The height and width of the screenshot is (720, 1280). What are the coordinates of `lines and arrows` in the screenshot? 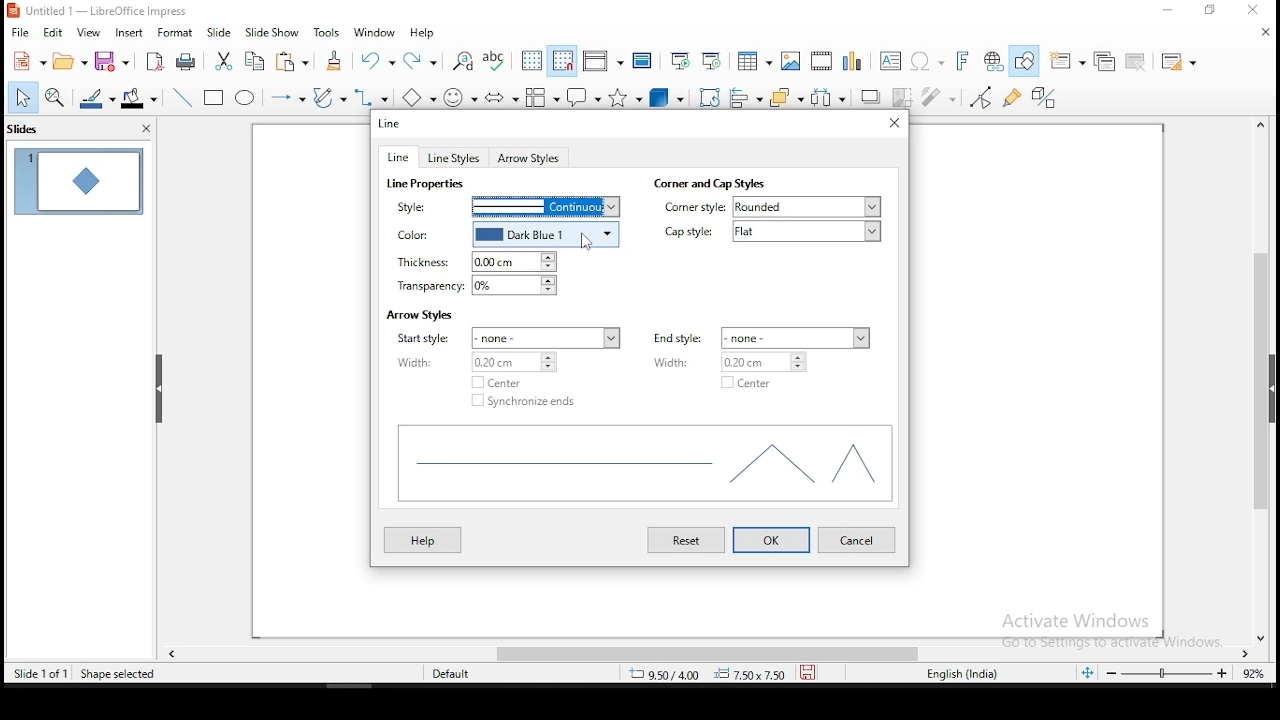 It's located at (291, 100).